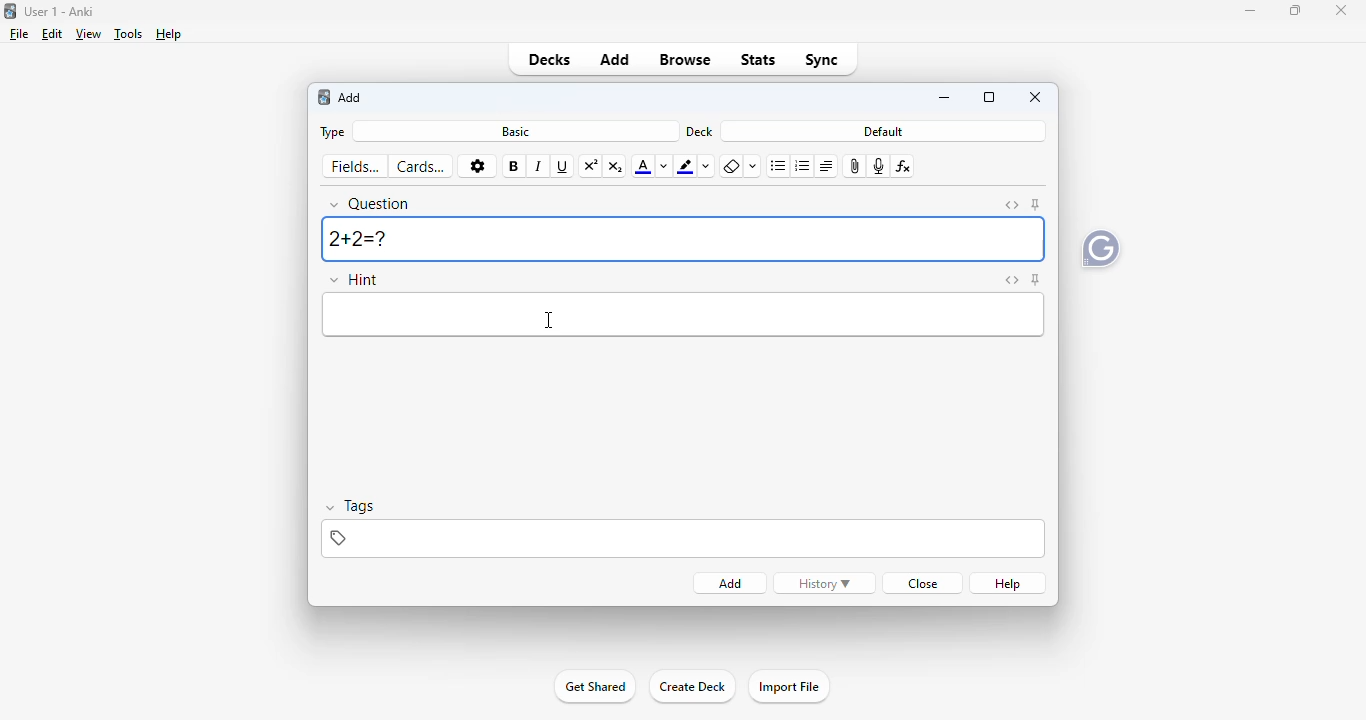 The height and width of the screenshot is (720, 1366). I want to click on logo, so click(323, 97).